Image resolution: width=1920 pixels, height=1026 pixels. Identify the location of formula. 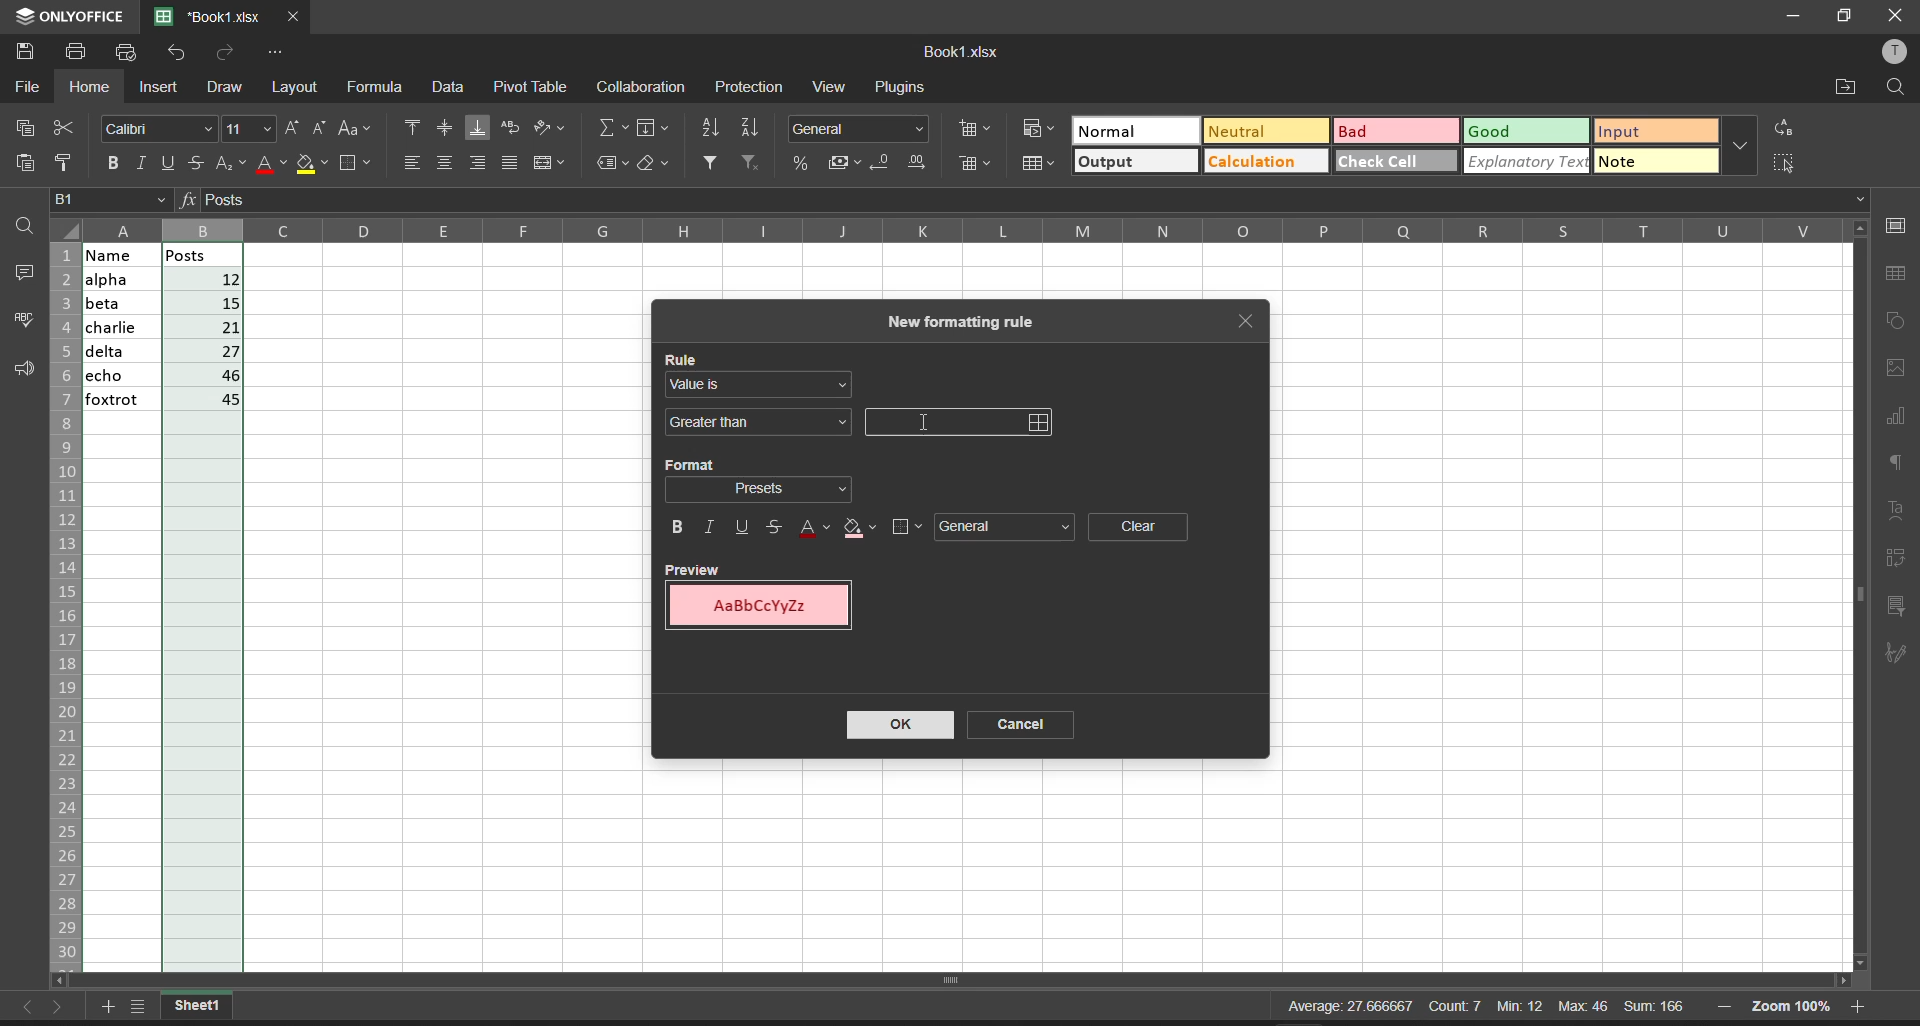
(377, 86).